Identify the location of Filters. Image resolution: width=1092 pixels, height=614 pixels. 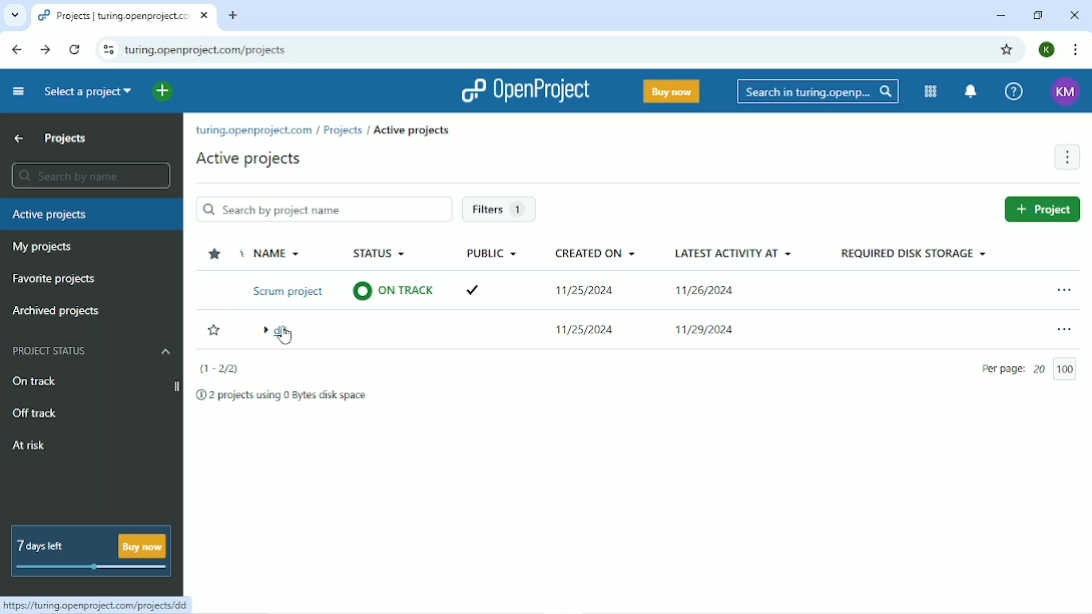
(500, 210).